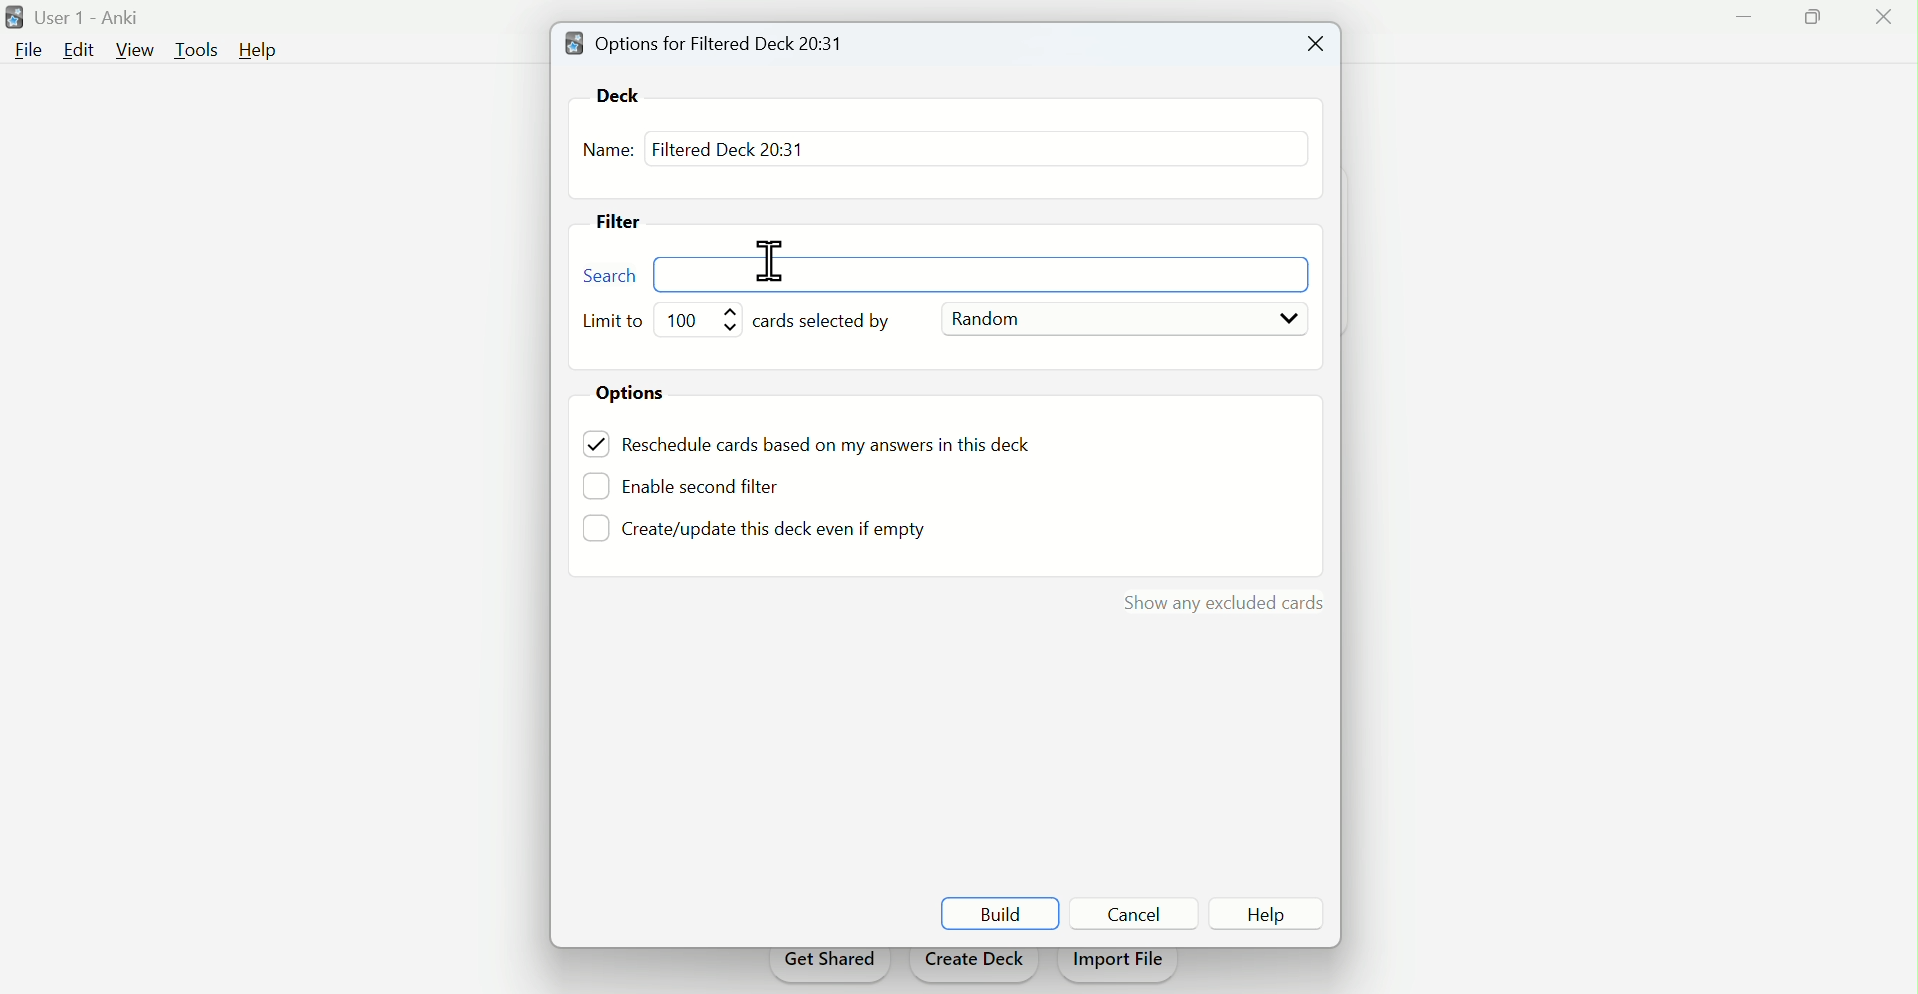 The image size is (1918, 994). What do you see at coordinates (1804, 25) in the screenshot?
I see `Maximise` at bounding box center [1804, 25].